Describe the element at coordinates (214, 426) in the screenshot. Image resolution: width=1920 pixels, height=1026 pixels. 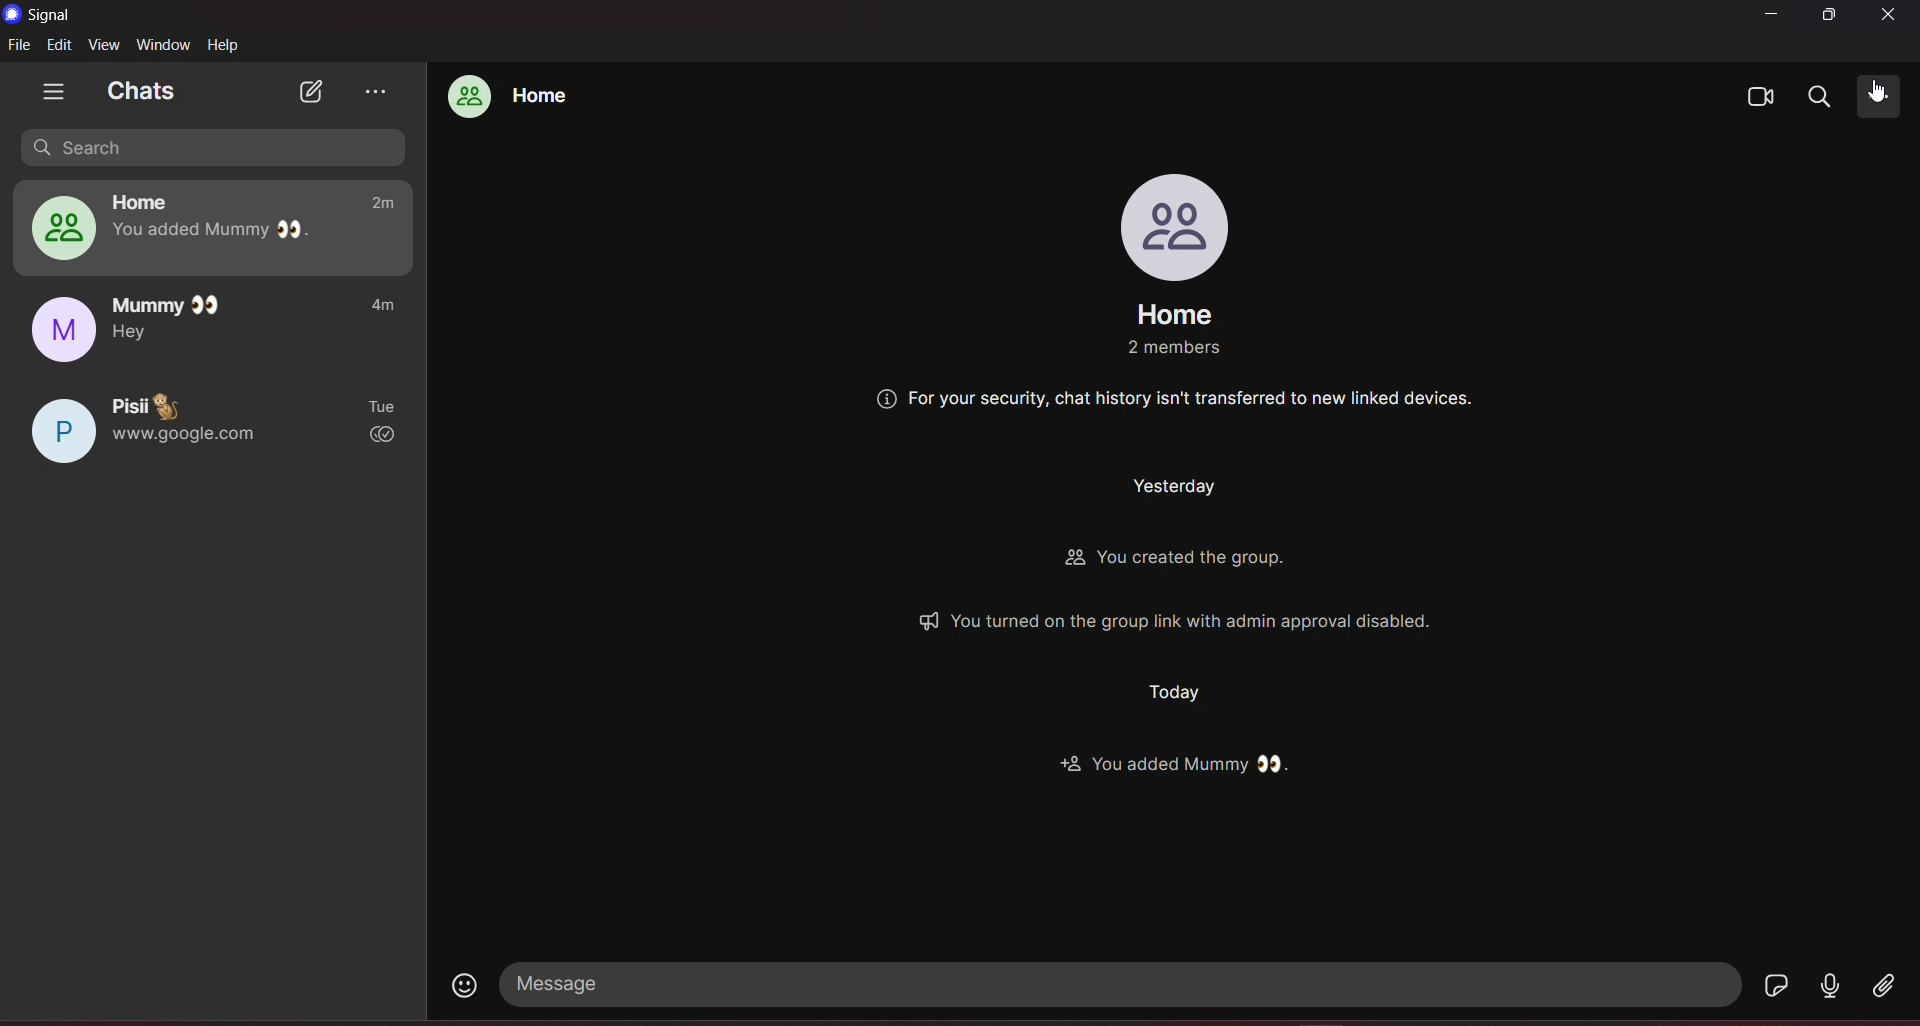
I see `pisii chat` at that location.